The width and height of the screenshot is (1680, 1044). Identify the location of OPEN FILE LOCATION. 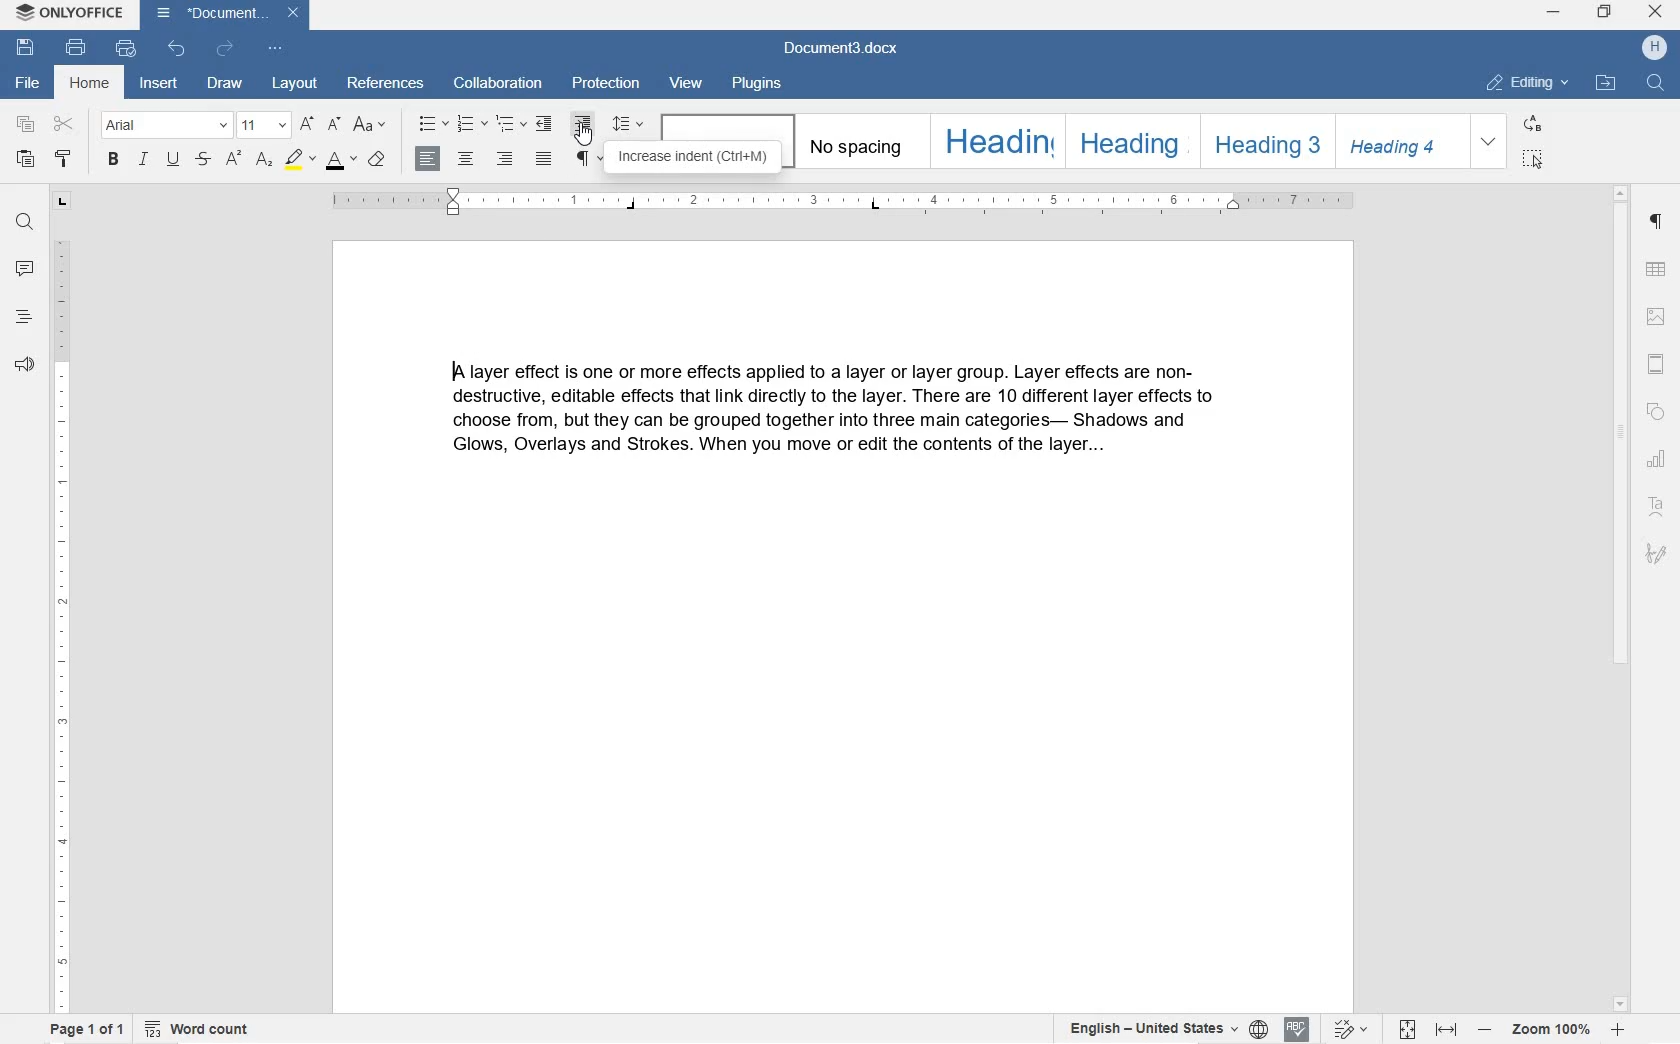
(1607, 82).